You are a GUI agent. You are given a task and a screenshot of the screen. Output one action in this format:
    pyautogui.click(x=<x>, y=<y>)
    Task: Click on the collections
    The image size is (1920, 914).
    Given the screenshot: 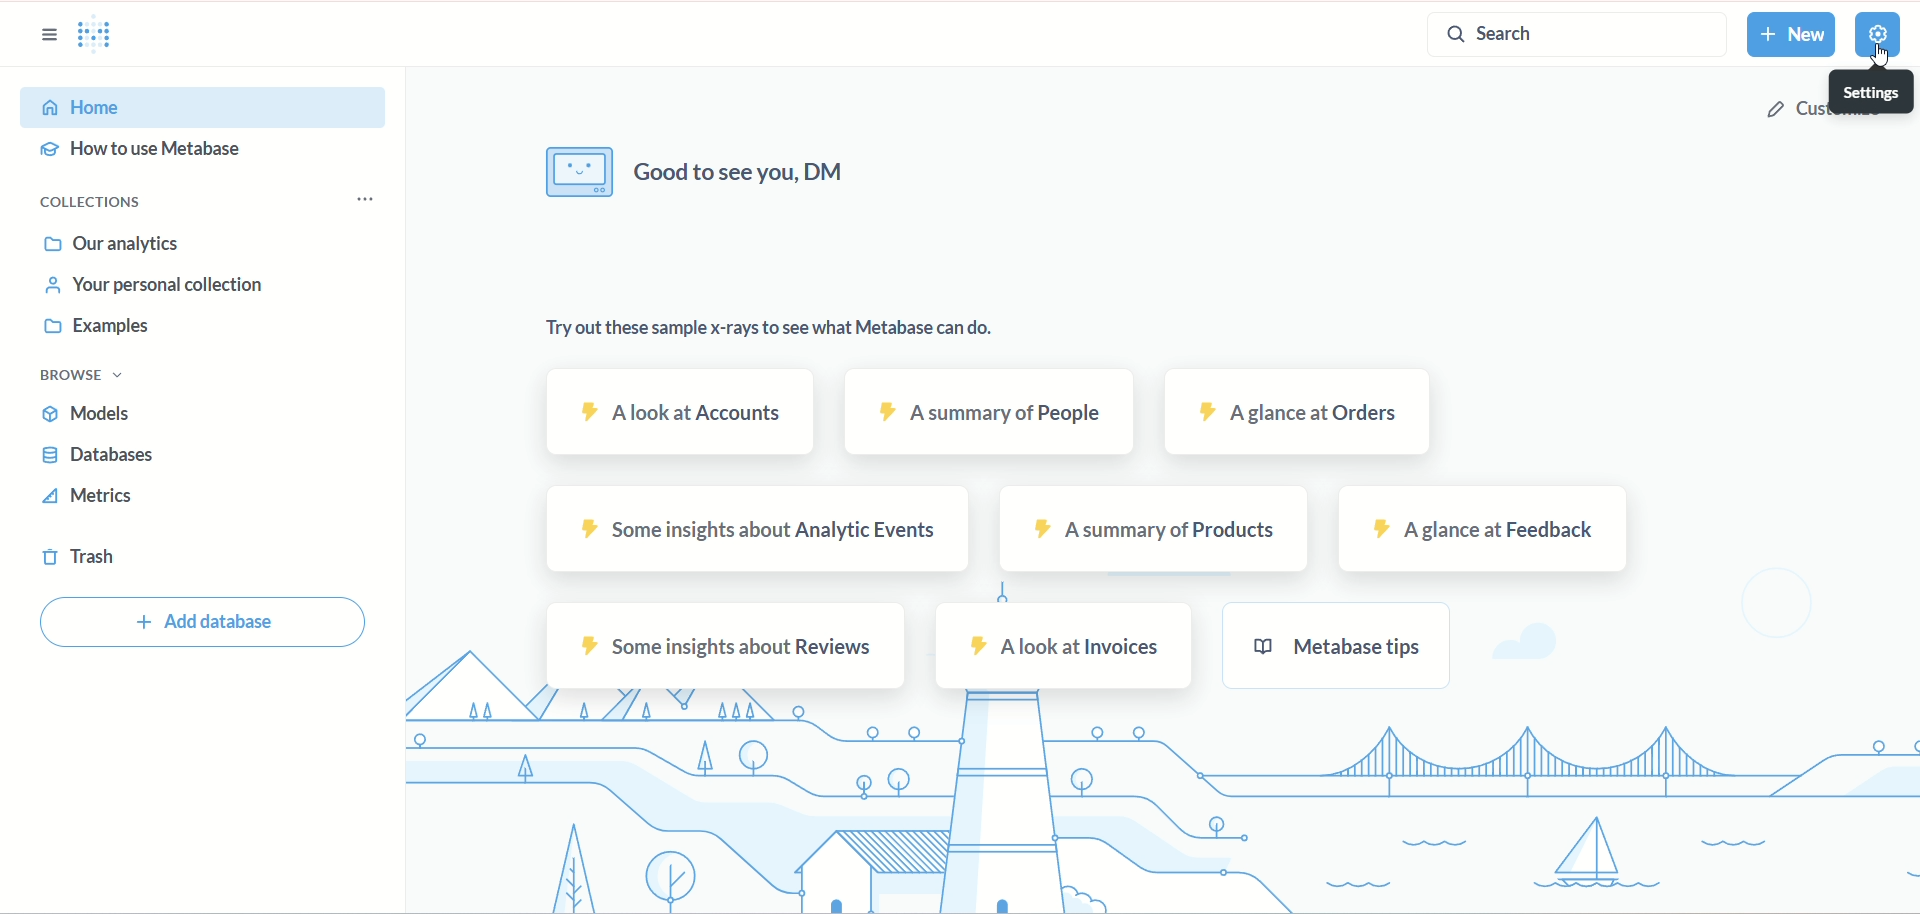 What is the action you would take?
    pyautogui.click(x=99, y=204)
    